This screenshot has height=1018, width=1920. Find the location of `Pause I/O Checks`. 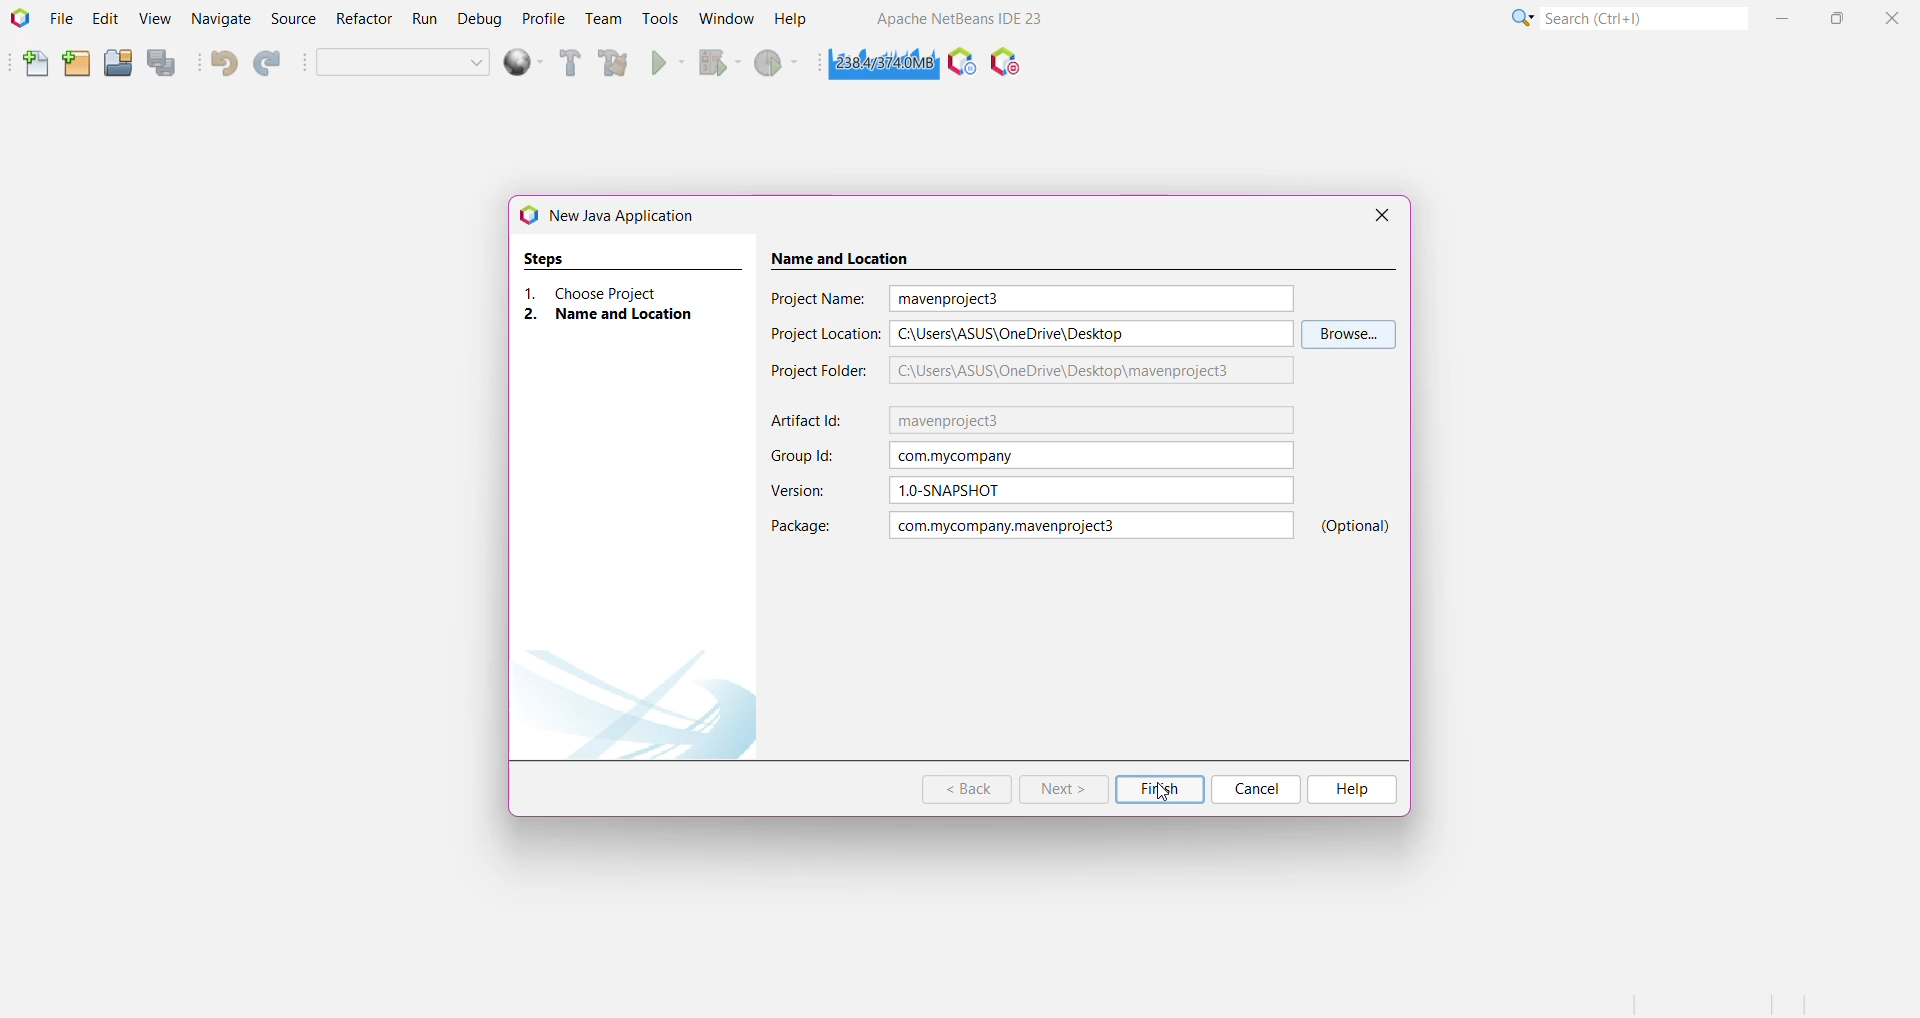

Pause I/O Checks is located at coordinates (1007, 65).